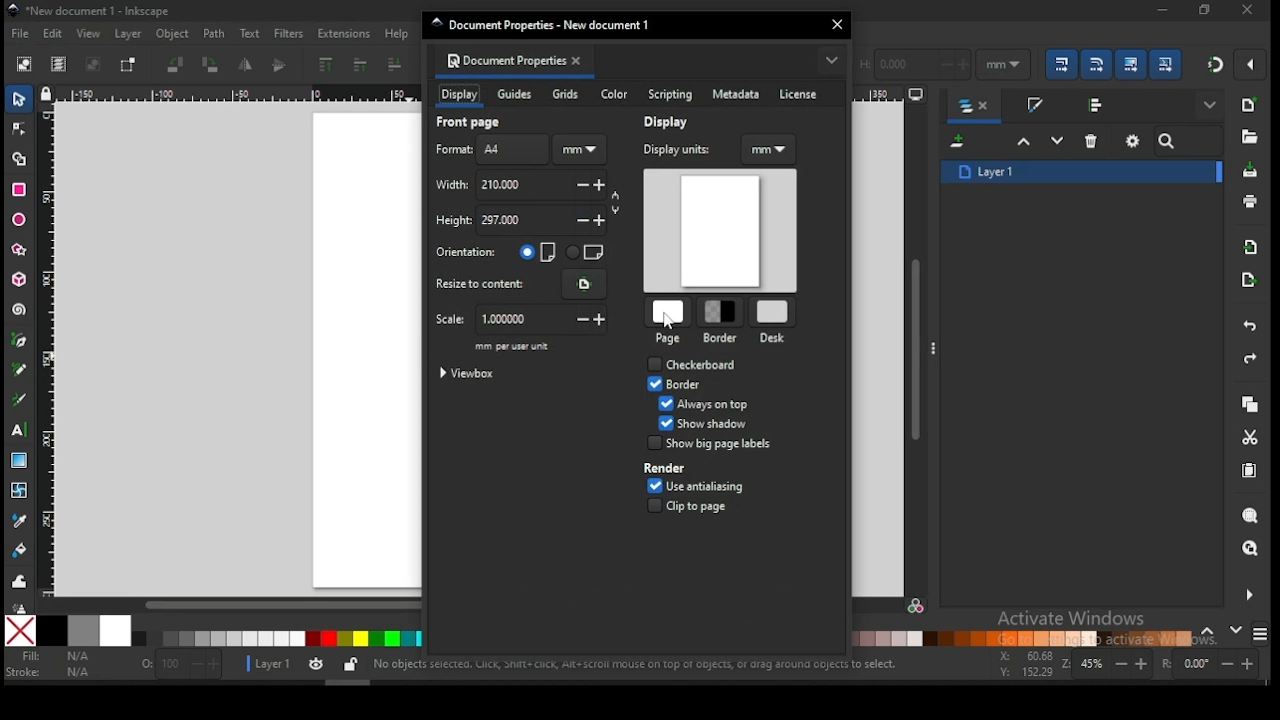 The width and height of the screenshot is (1280, 720). What do you see at coordinates (1253, 473) in the screenshot?
I see `paste` at bounding box center [1253, 473].